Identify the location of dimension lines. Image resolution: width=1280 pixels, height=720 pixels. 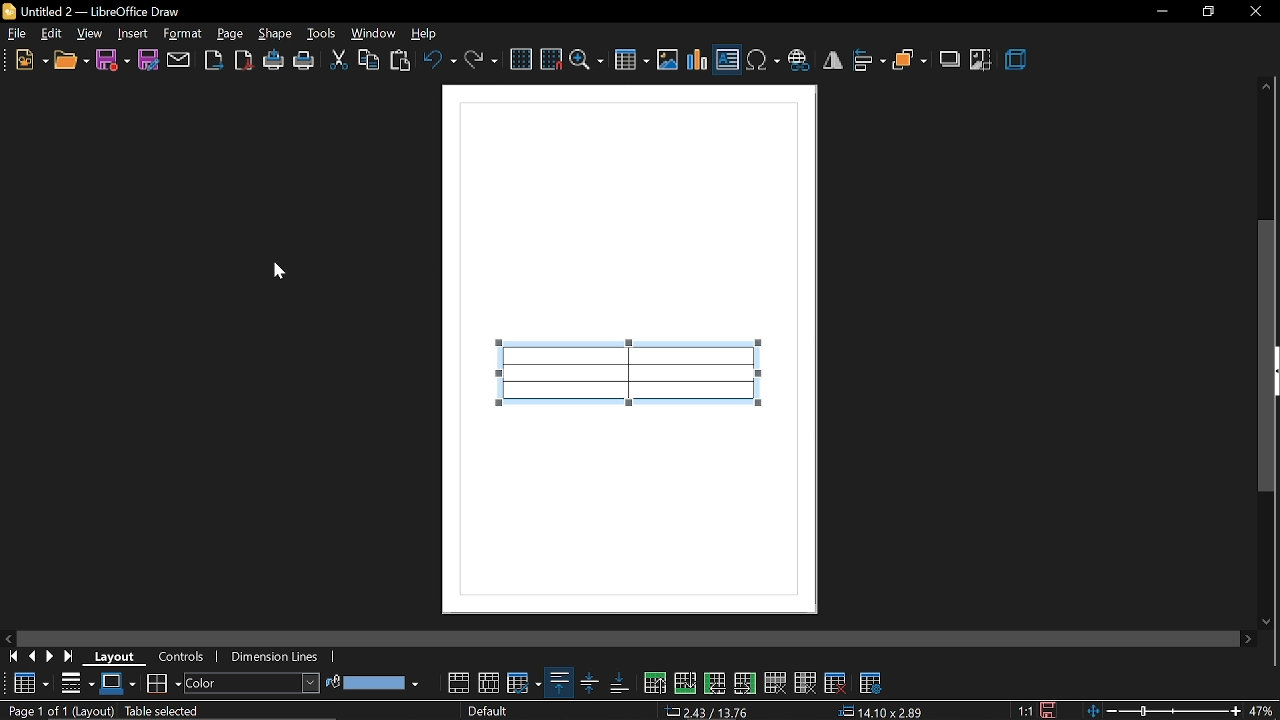
(278, 655).